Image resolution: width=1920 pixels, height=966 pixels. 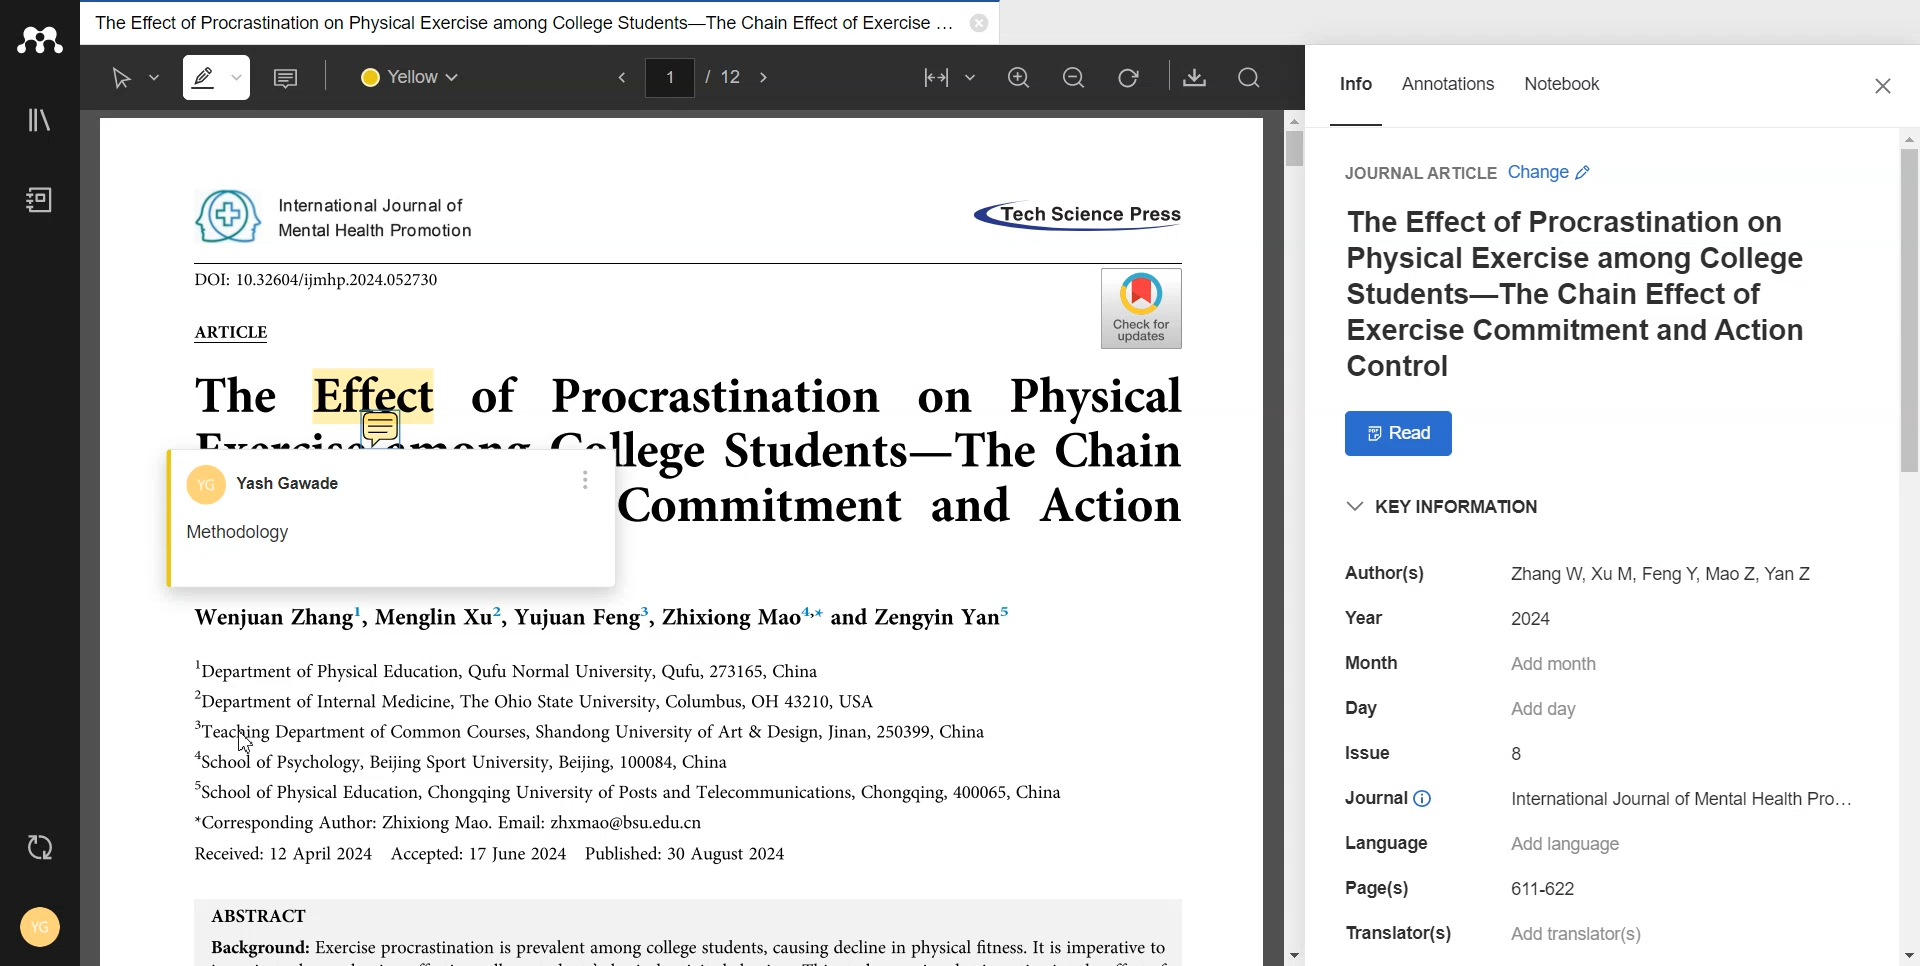 What do you see at coordinates (230, 332) in the screenshot?
I see `ARTICLE` at bounding box center [230, 332].